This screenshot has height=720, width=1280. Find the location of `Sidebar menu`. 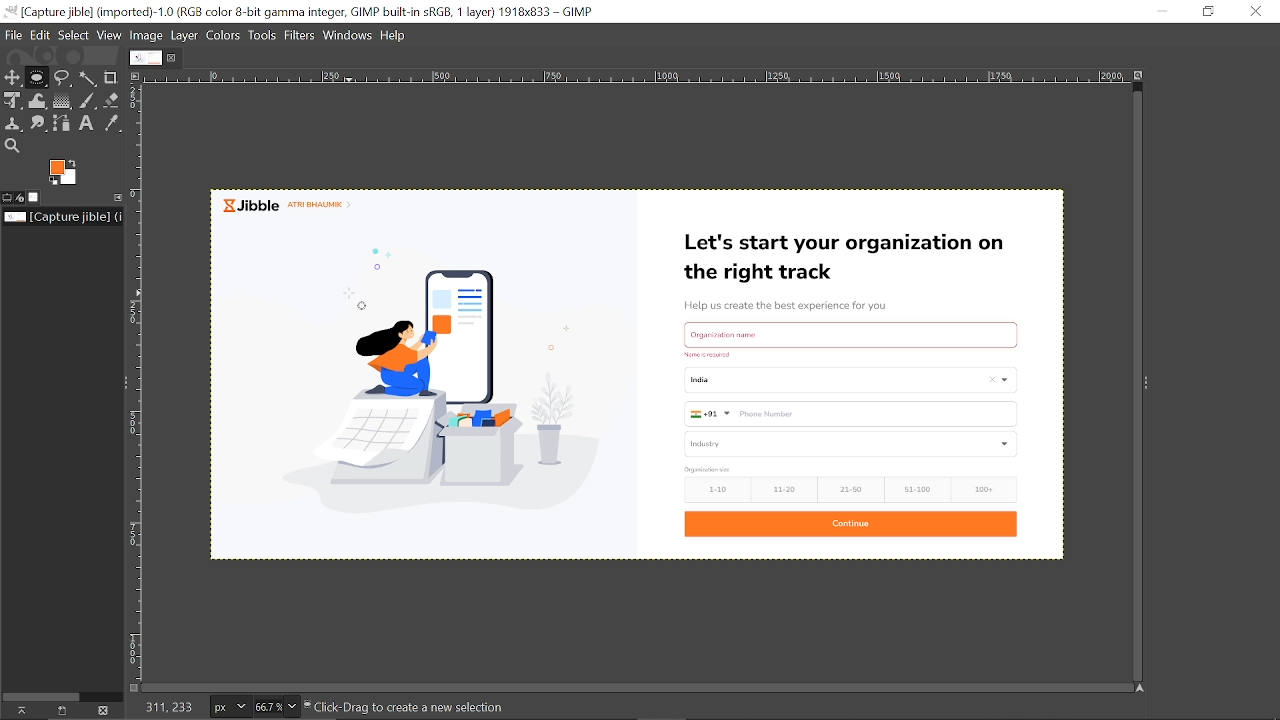

Sidebar menu is located at coordinates (1156, 386).